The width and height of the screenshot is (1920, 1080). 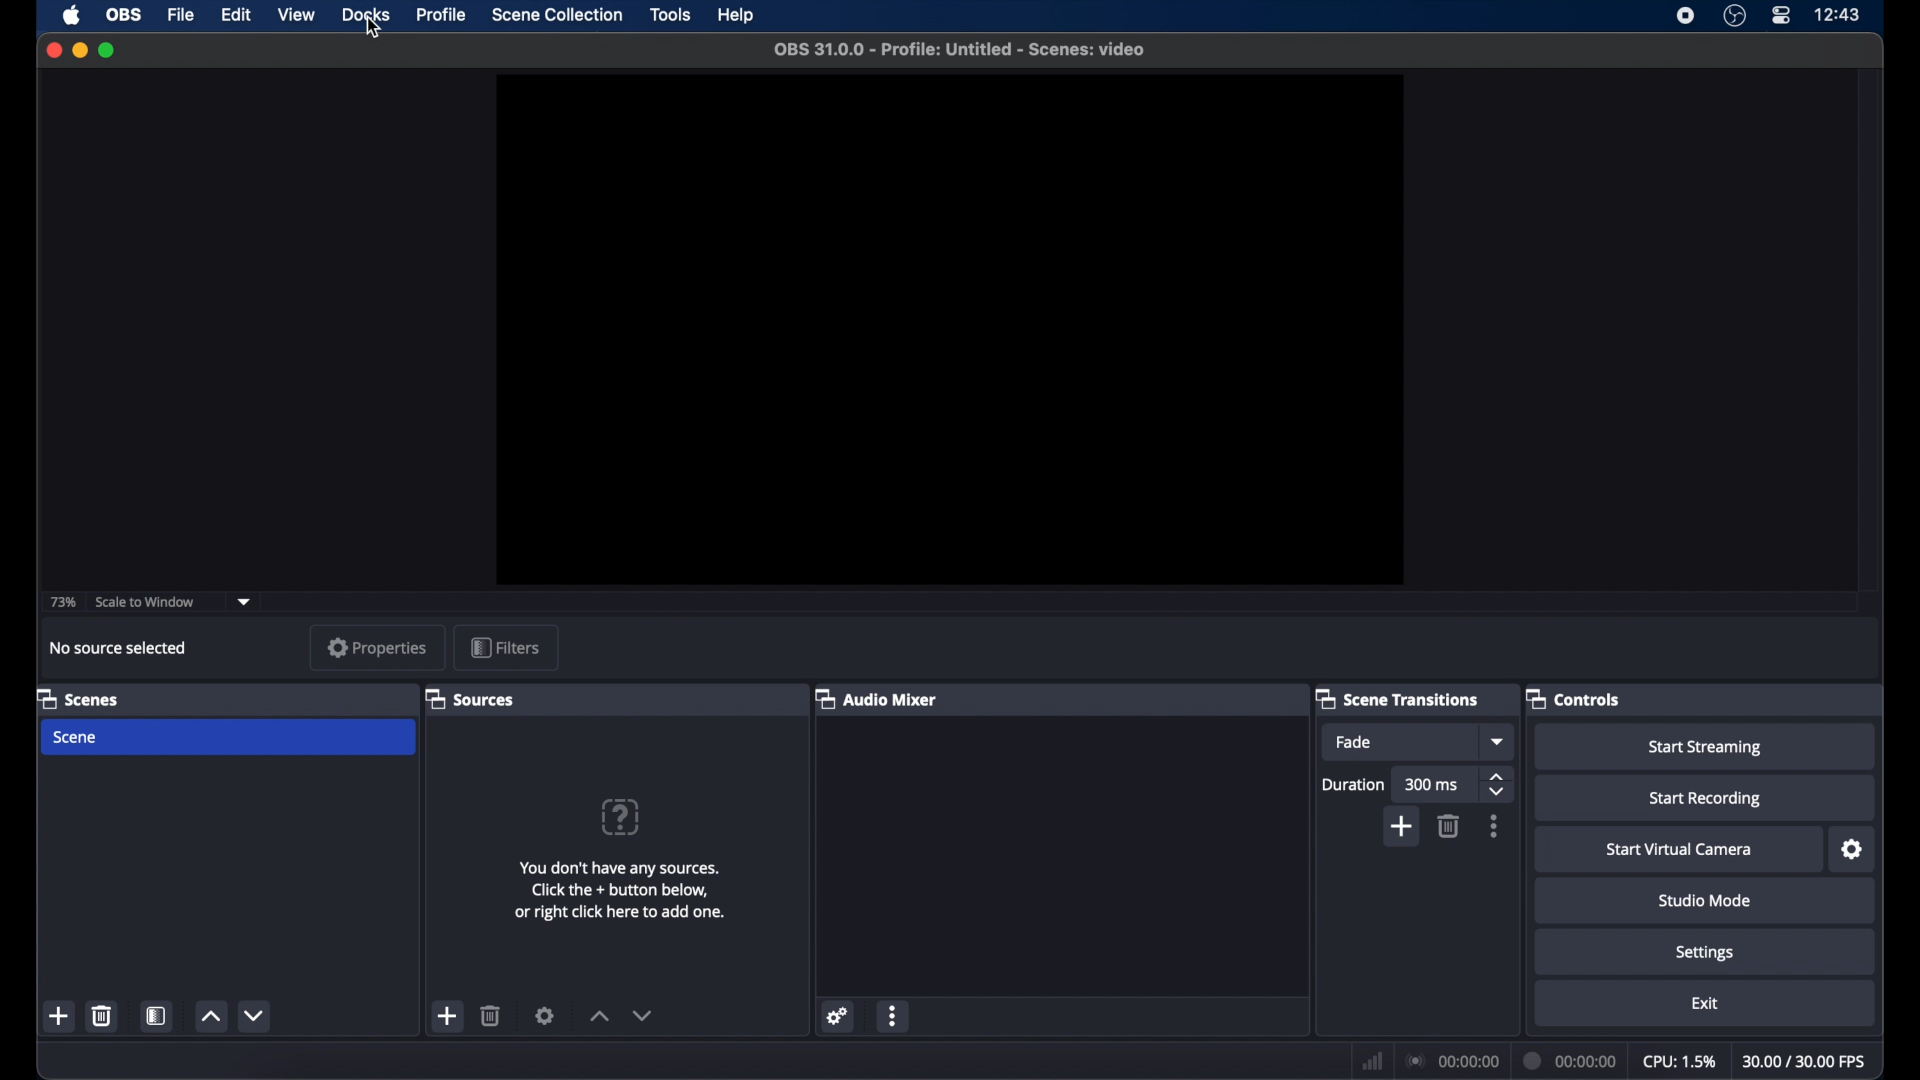 What do you see at coordinates (1573, 699) in the screenshot?
I see `controls` at bounding box center [1573, 699].